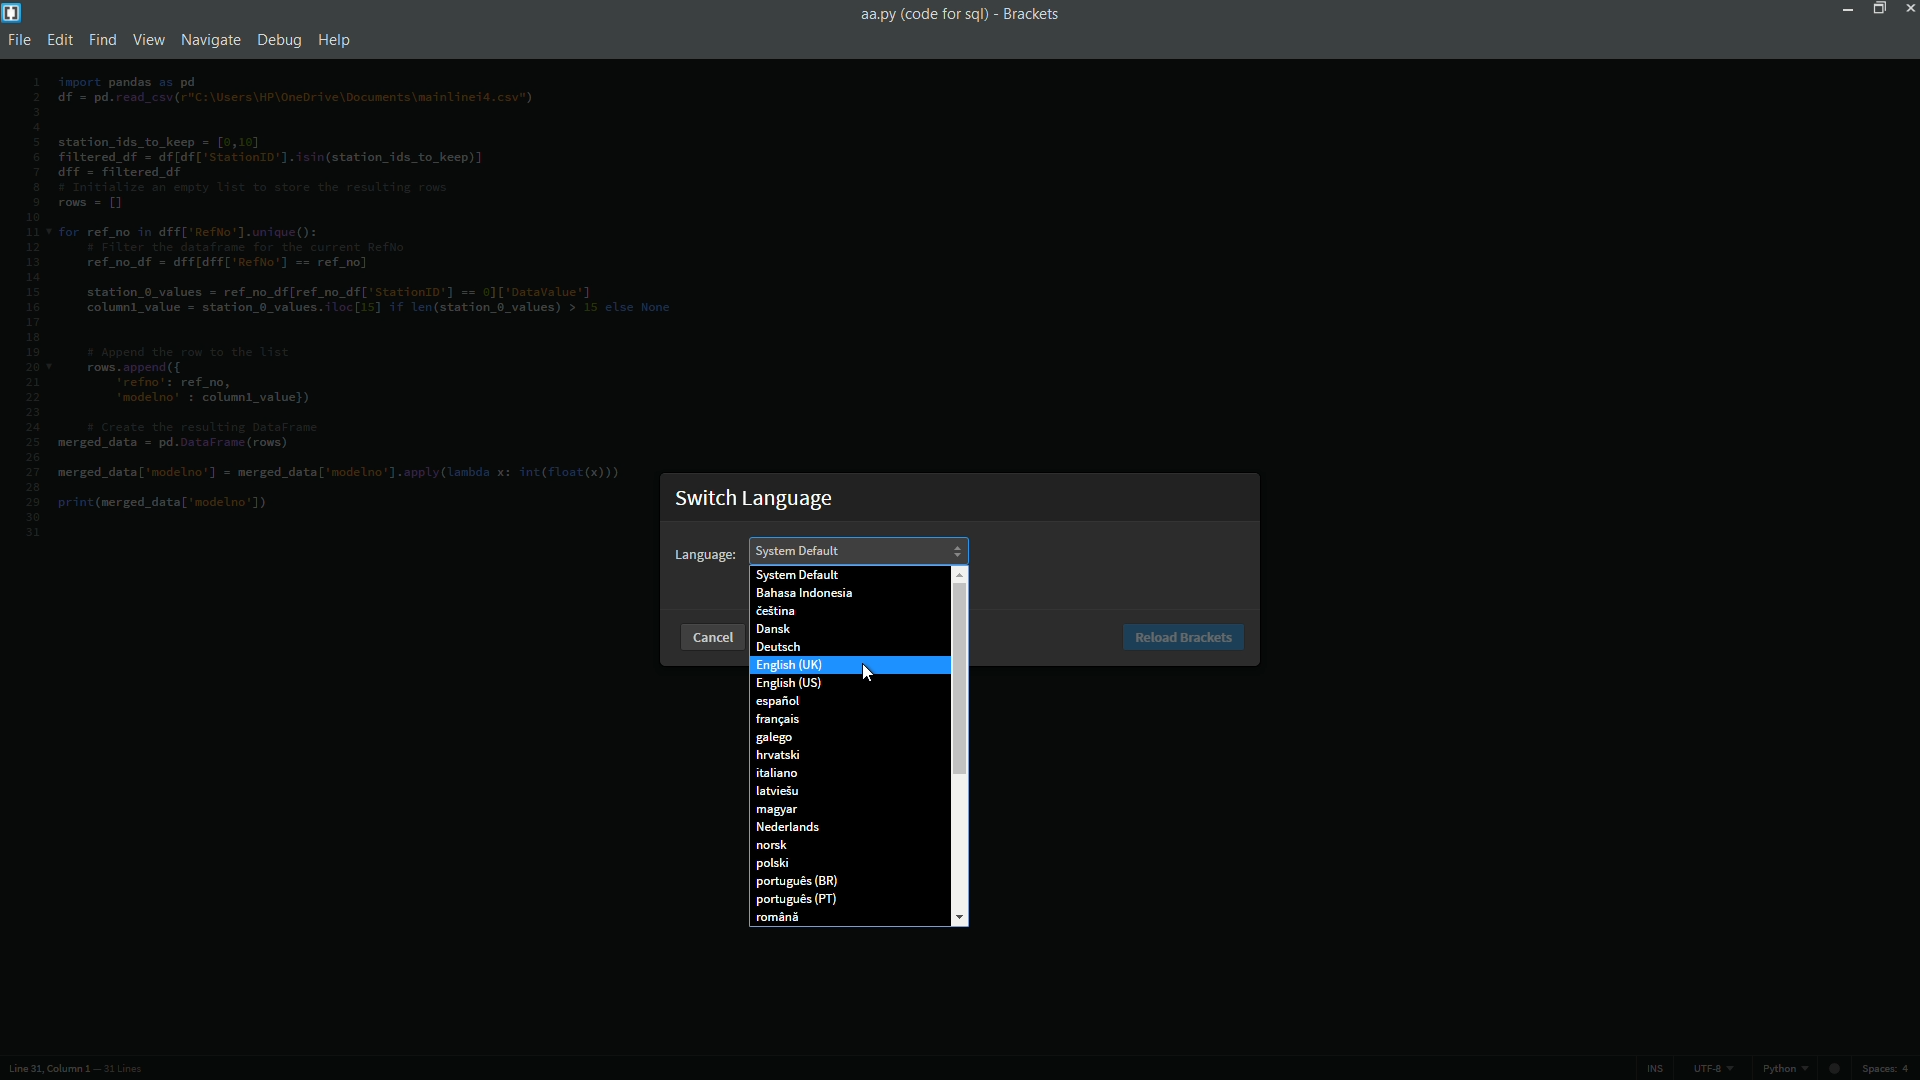 This screenshot has width=1920, height=1080. I want to click on number of lines, so click(123, 1071).